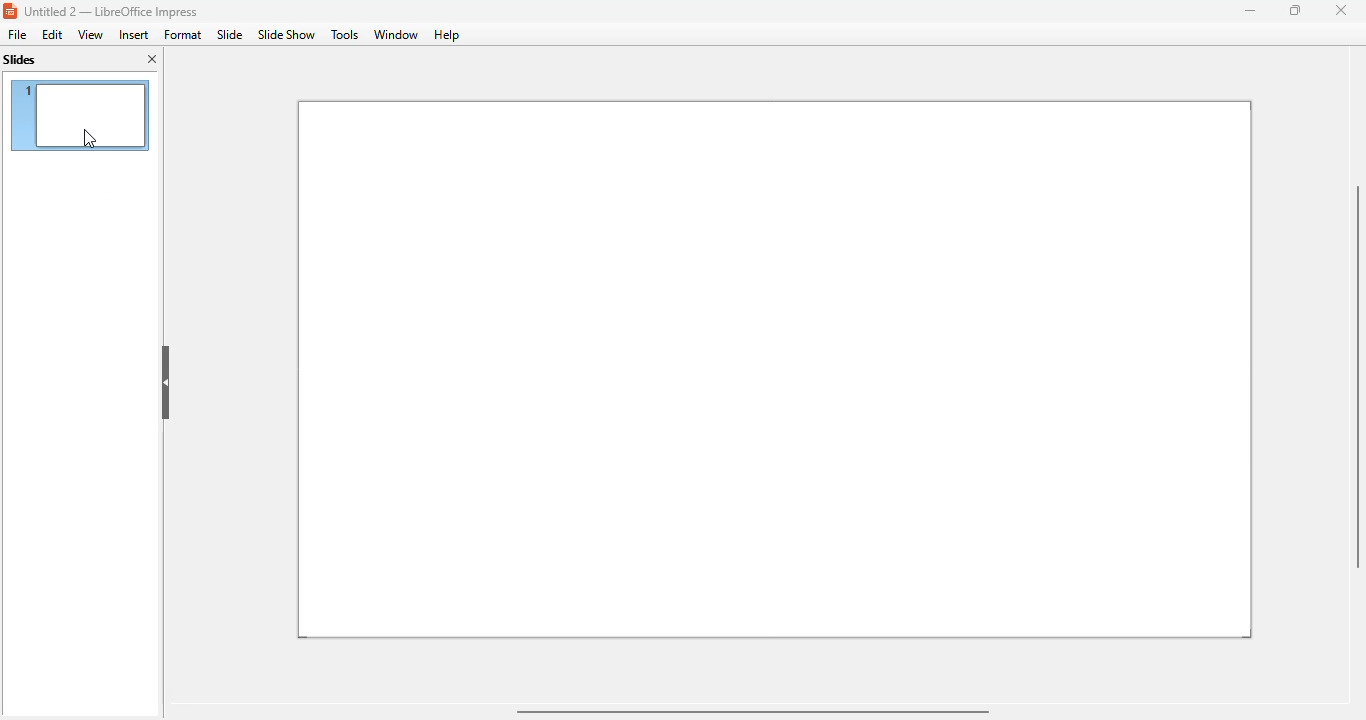  I want to click on edit, so click(53, 35).